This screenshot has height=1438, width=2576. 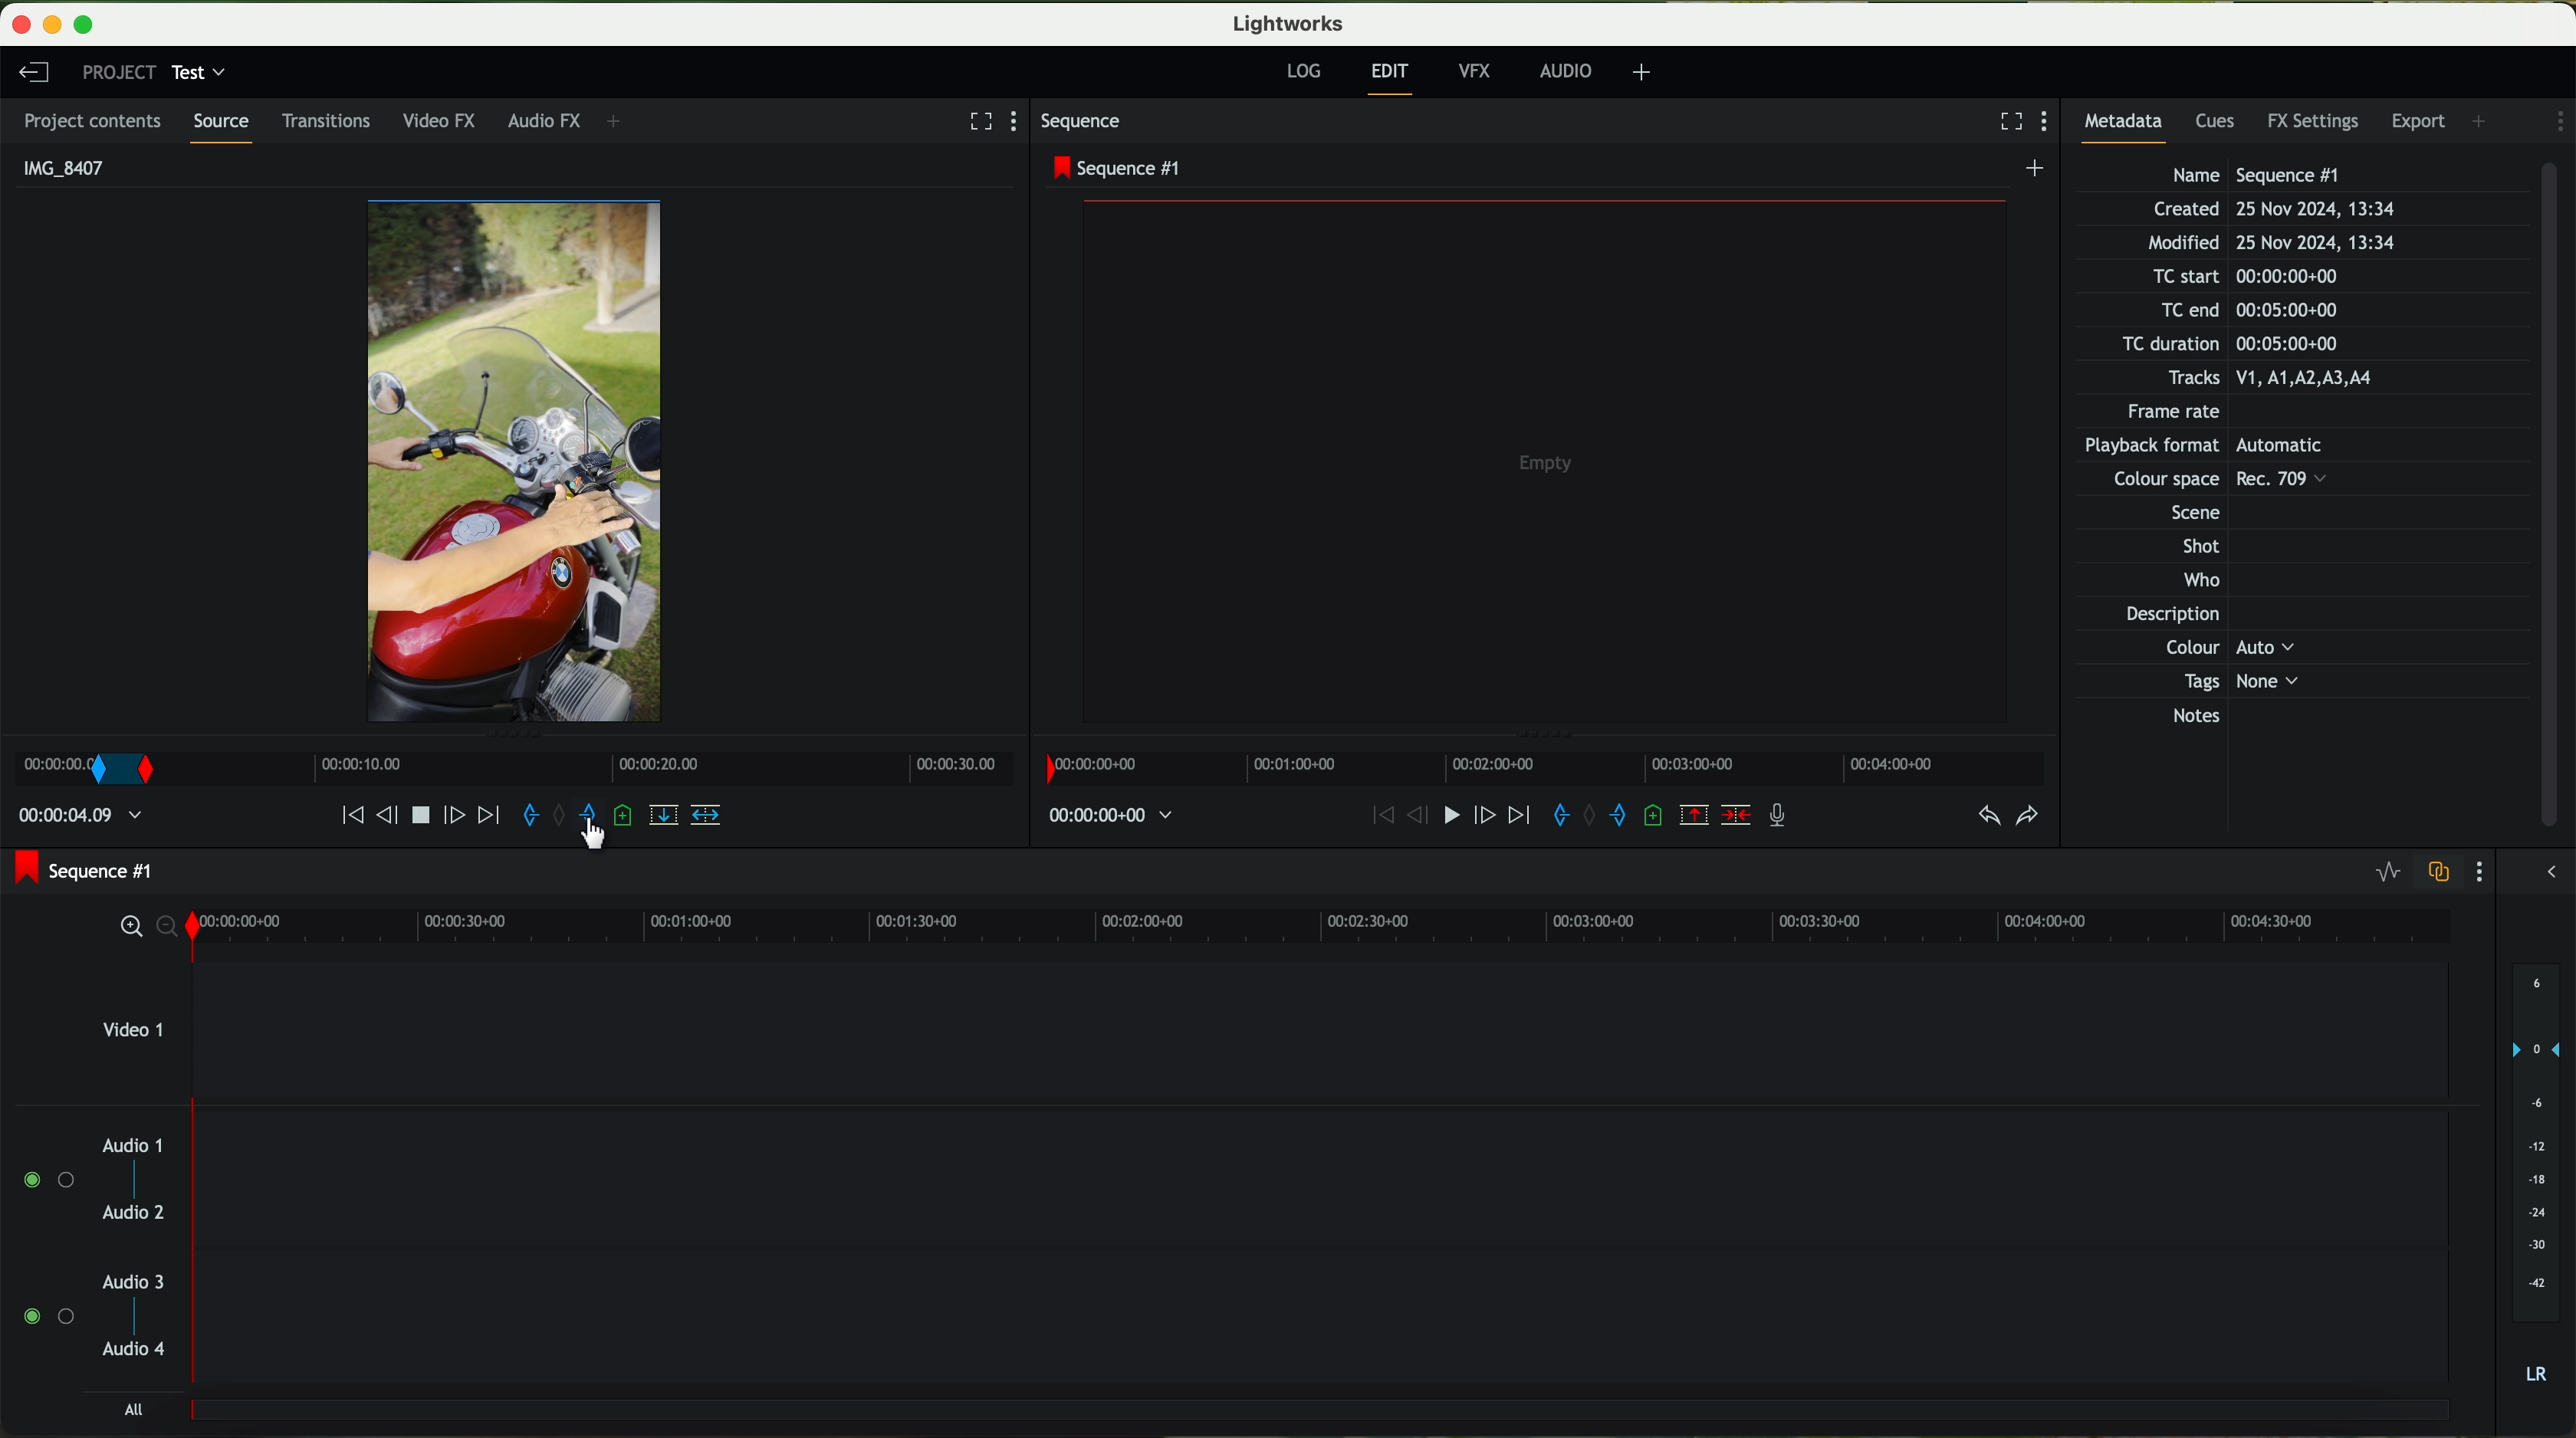 What do you see at coordinates (426, 815) in the screenshot?
I see ` play` at bounding box center [426, 815].